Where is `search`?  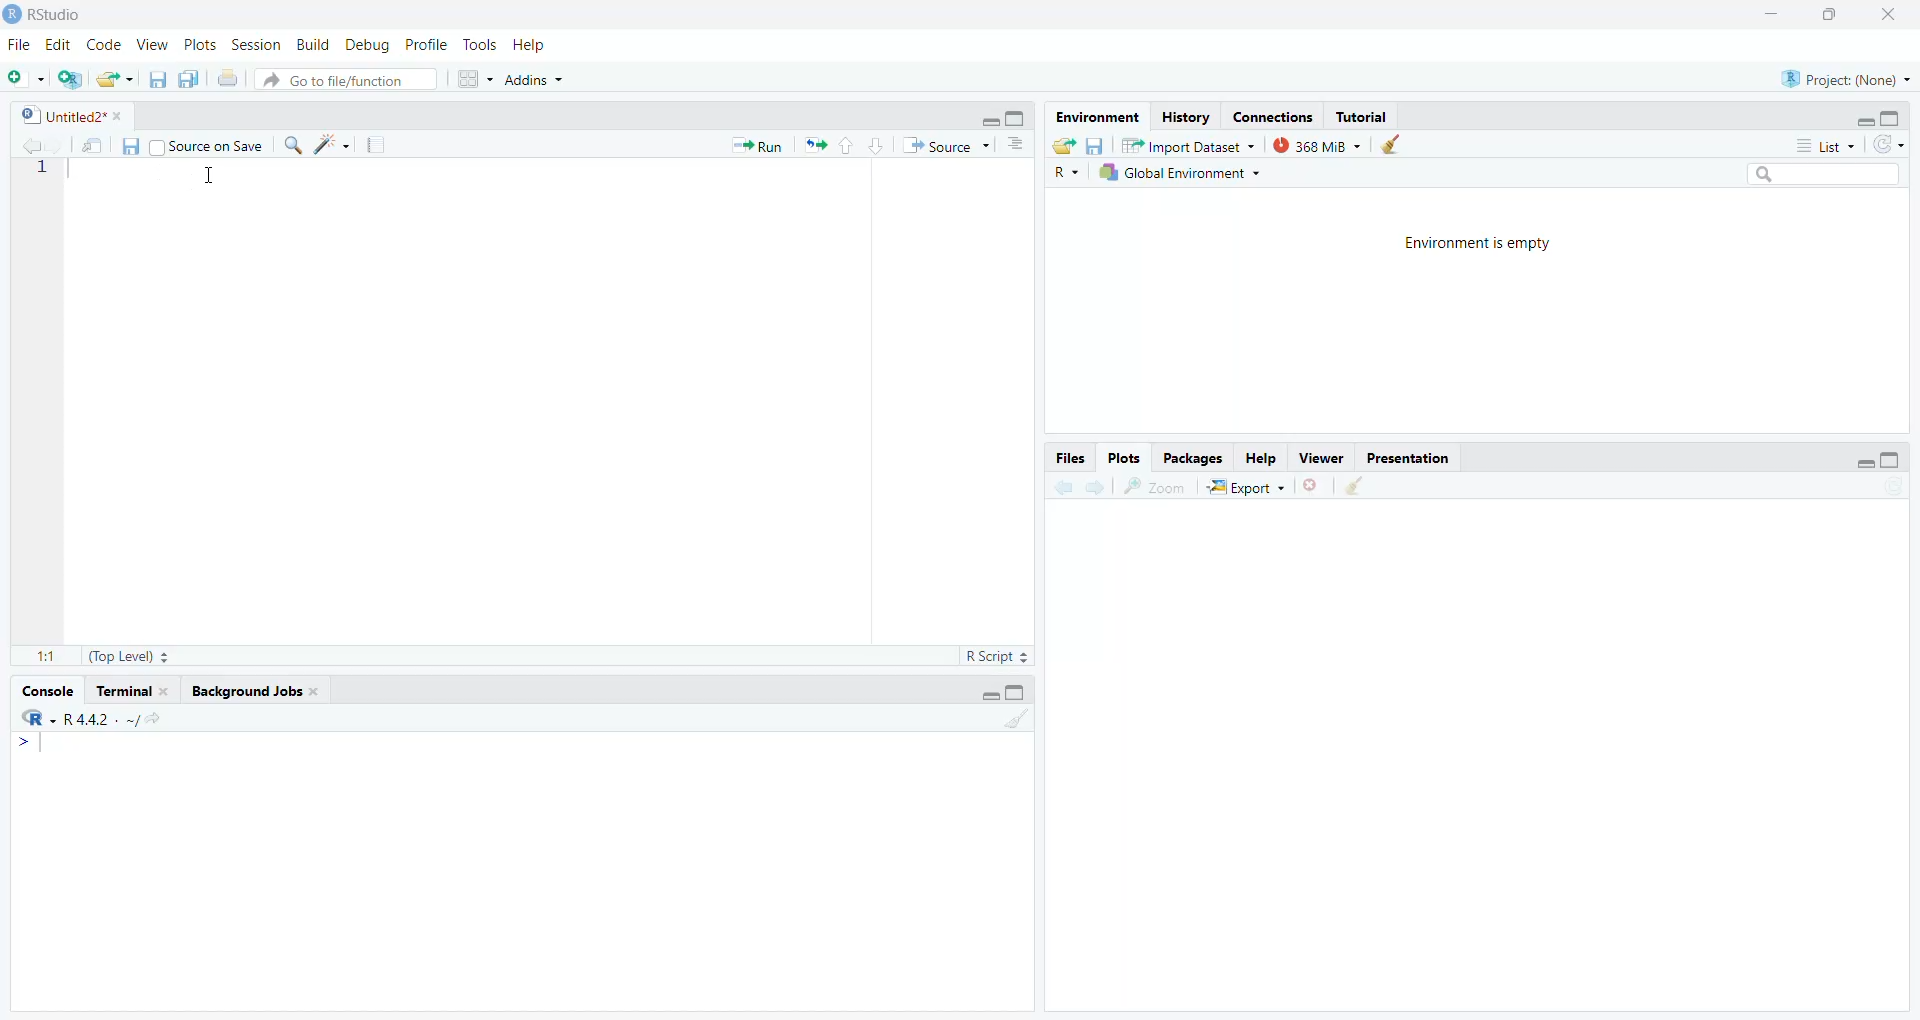 search is located at coordinates (1822, 173).